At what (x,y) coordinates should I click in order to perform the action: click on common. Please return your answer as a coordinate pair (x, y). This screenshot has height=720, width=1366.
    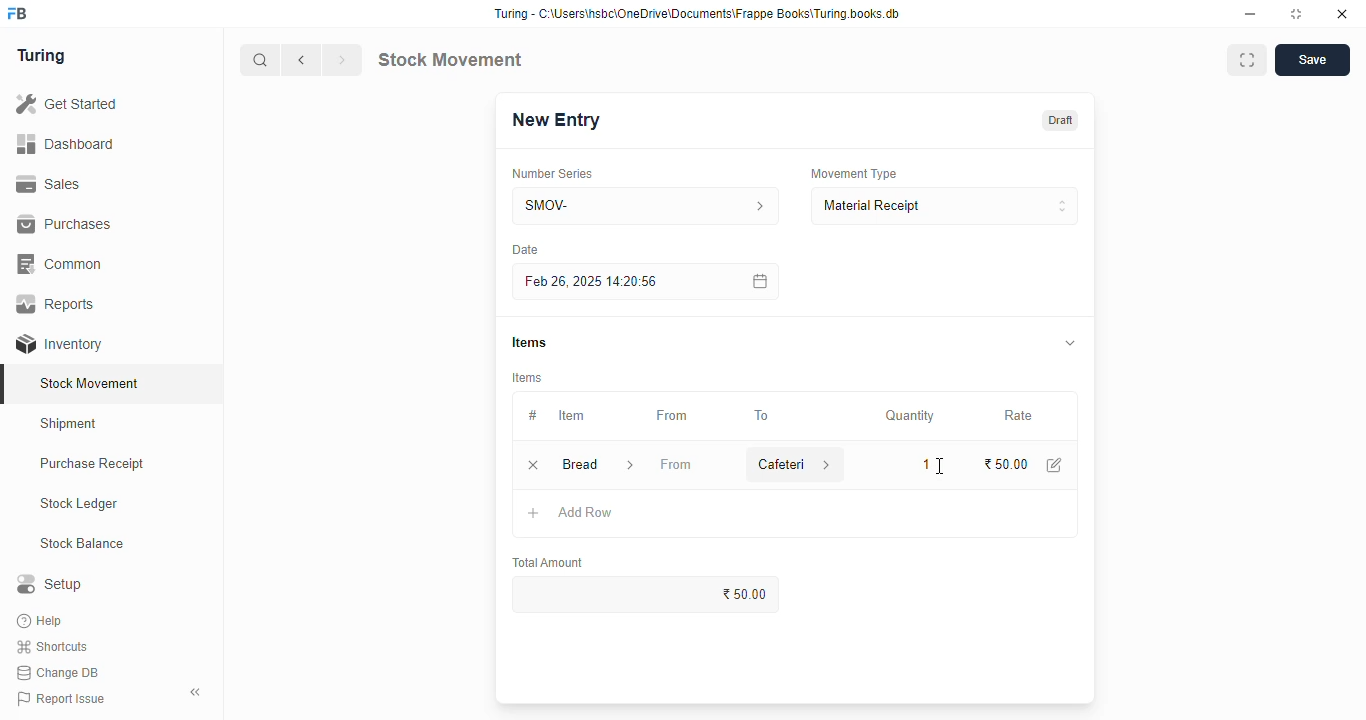
    Looking at the image, I should click on (62, 264).